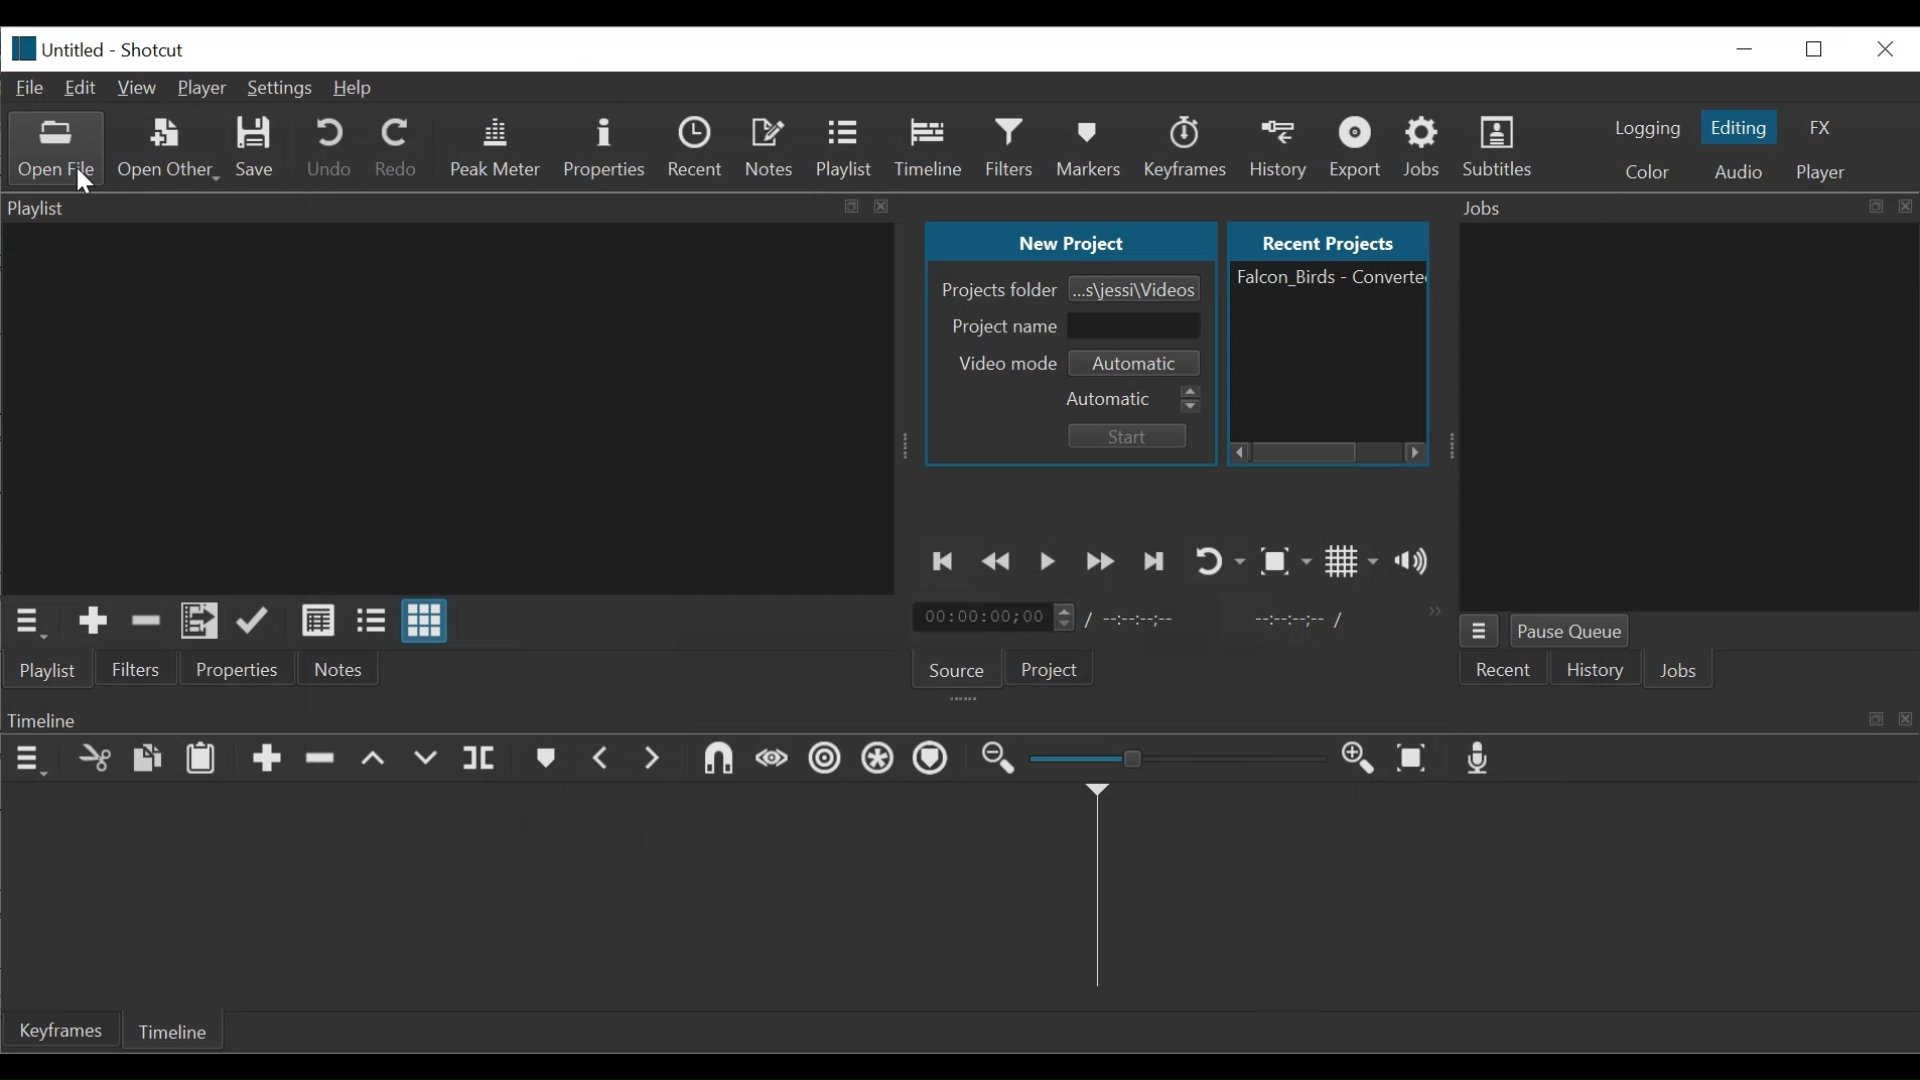 The height and width of the screenshot is (1080, 1920). I want to click on lift, so click(375, 760).